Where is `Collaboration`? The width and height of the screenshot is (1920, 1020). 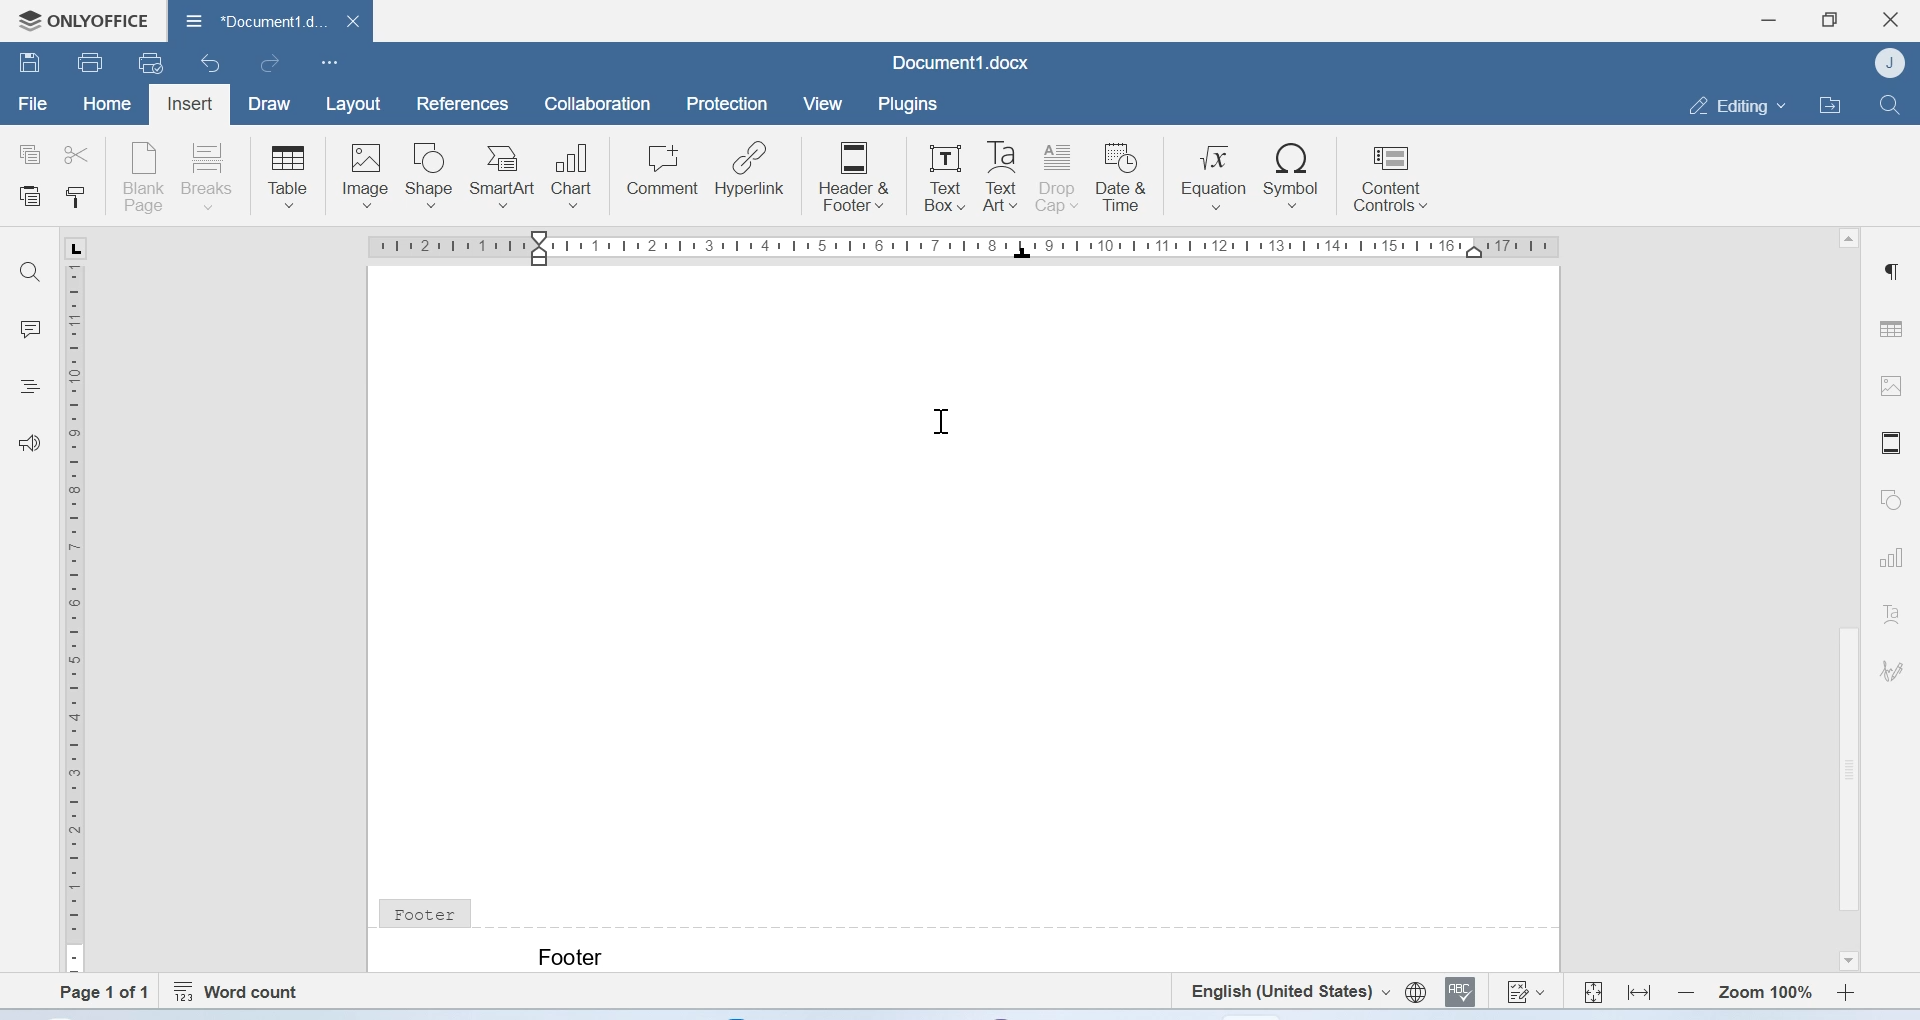
Collaboration is located at coordinates (598, 106).